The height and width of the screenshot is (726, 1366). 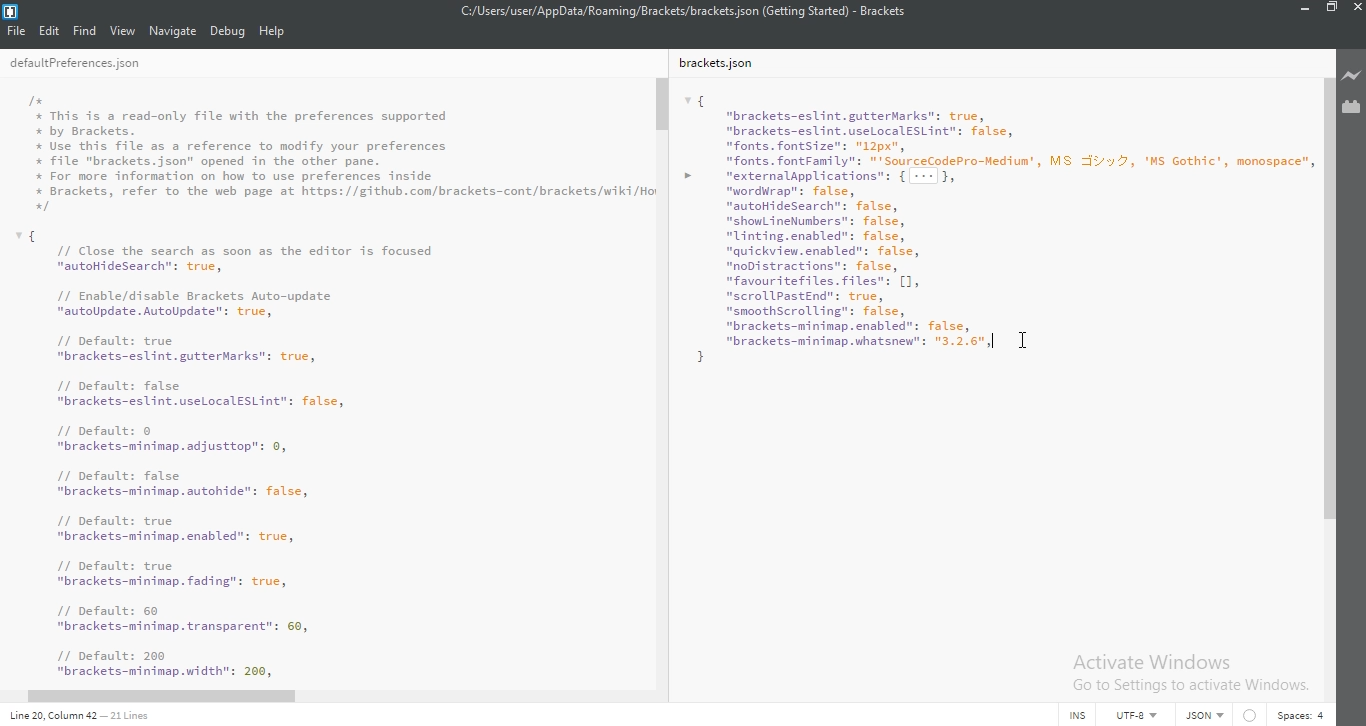 What do you see at coordinates (85, 30) in the screenshot?
I see `Find` at bounding box center [85, 30].